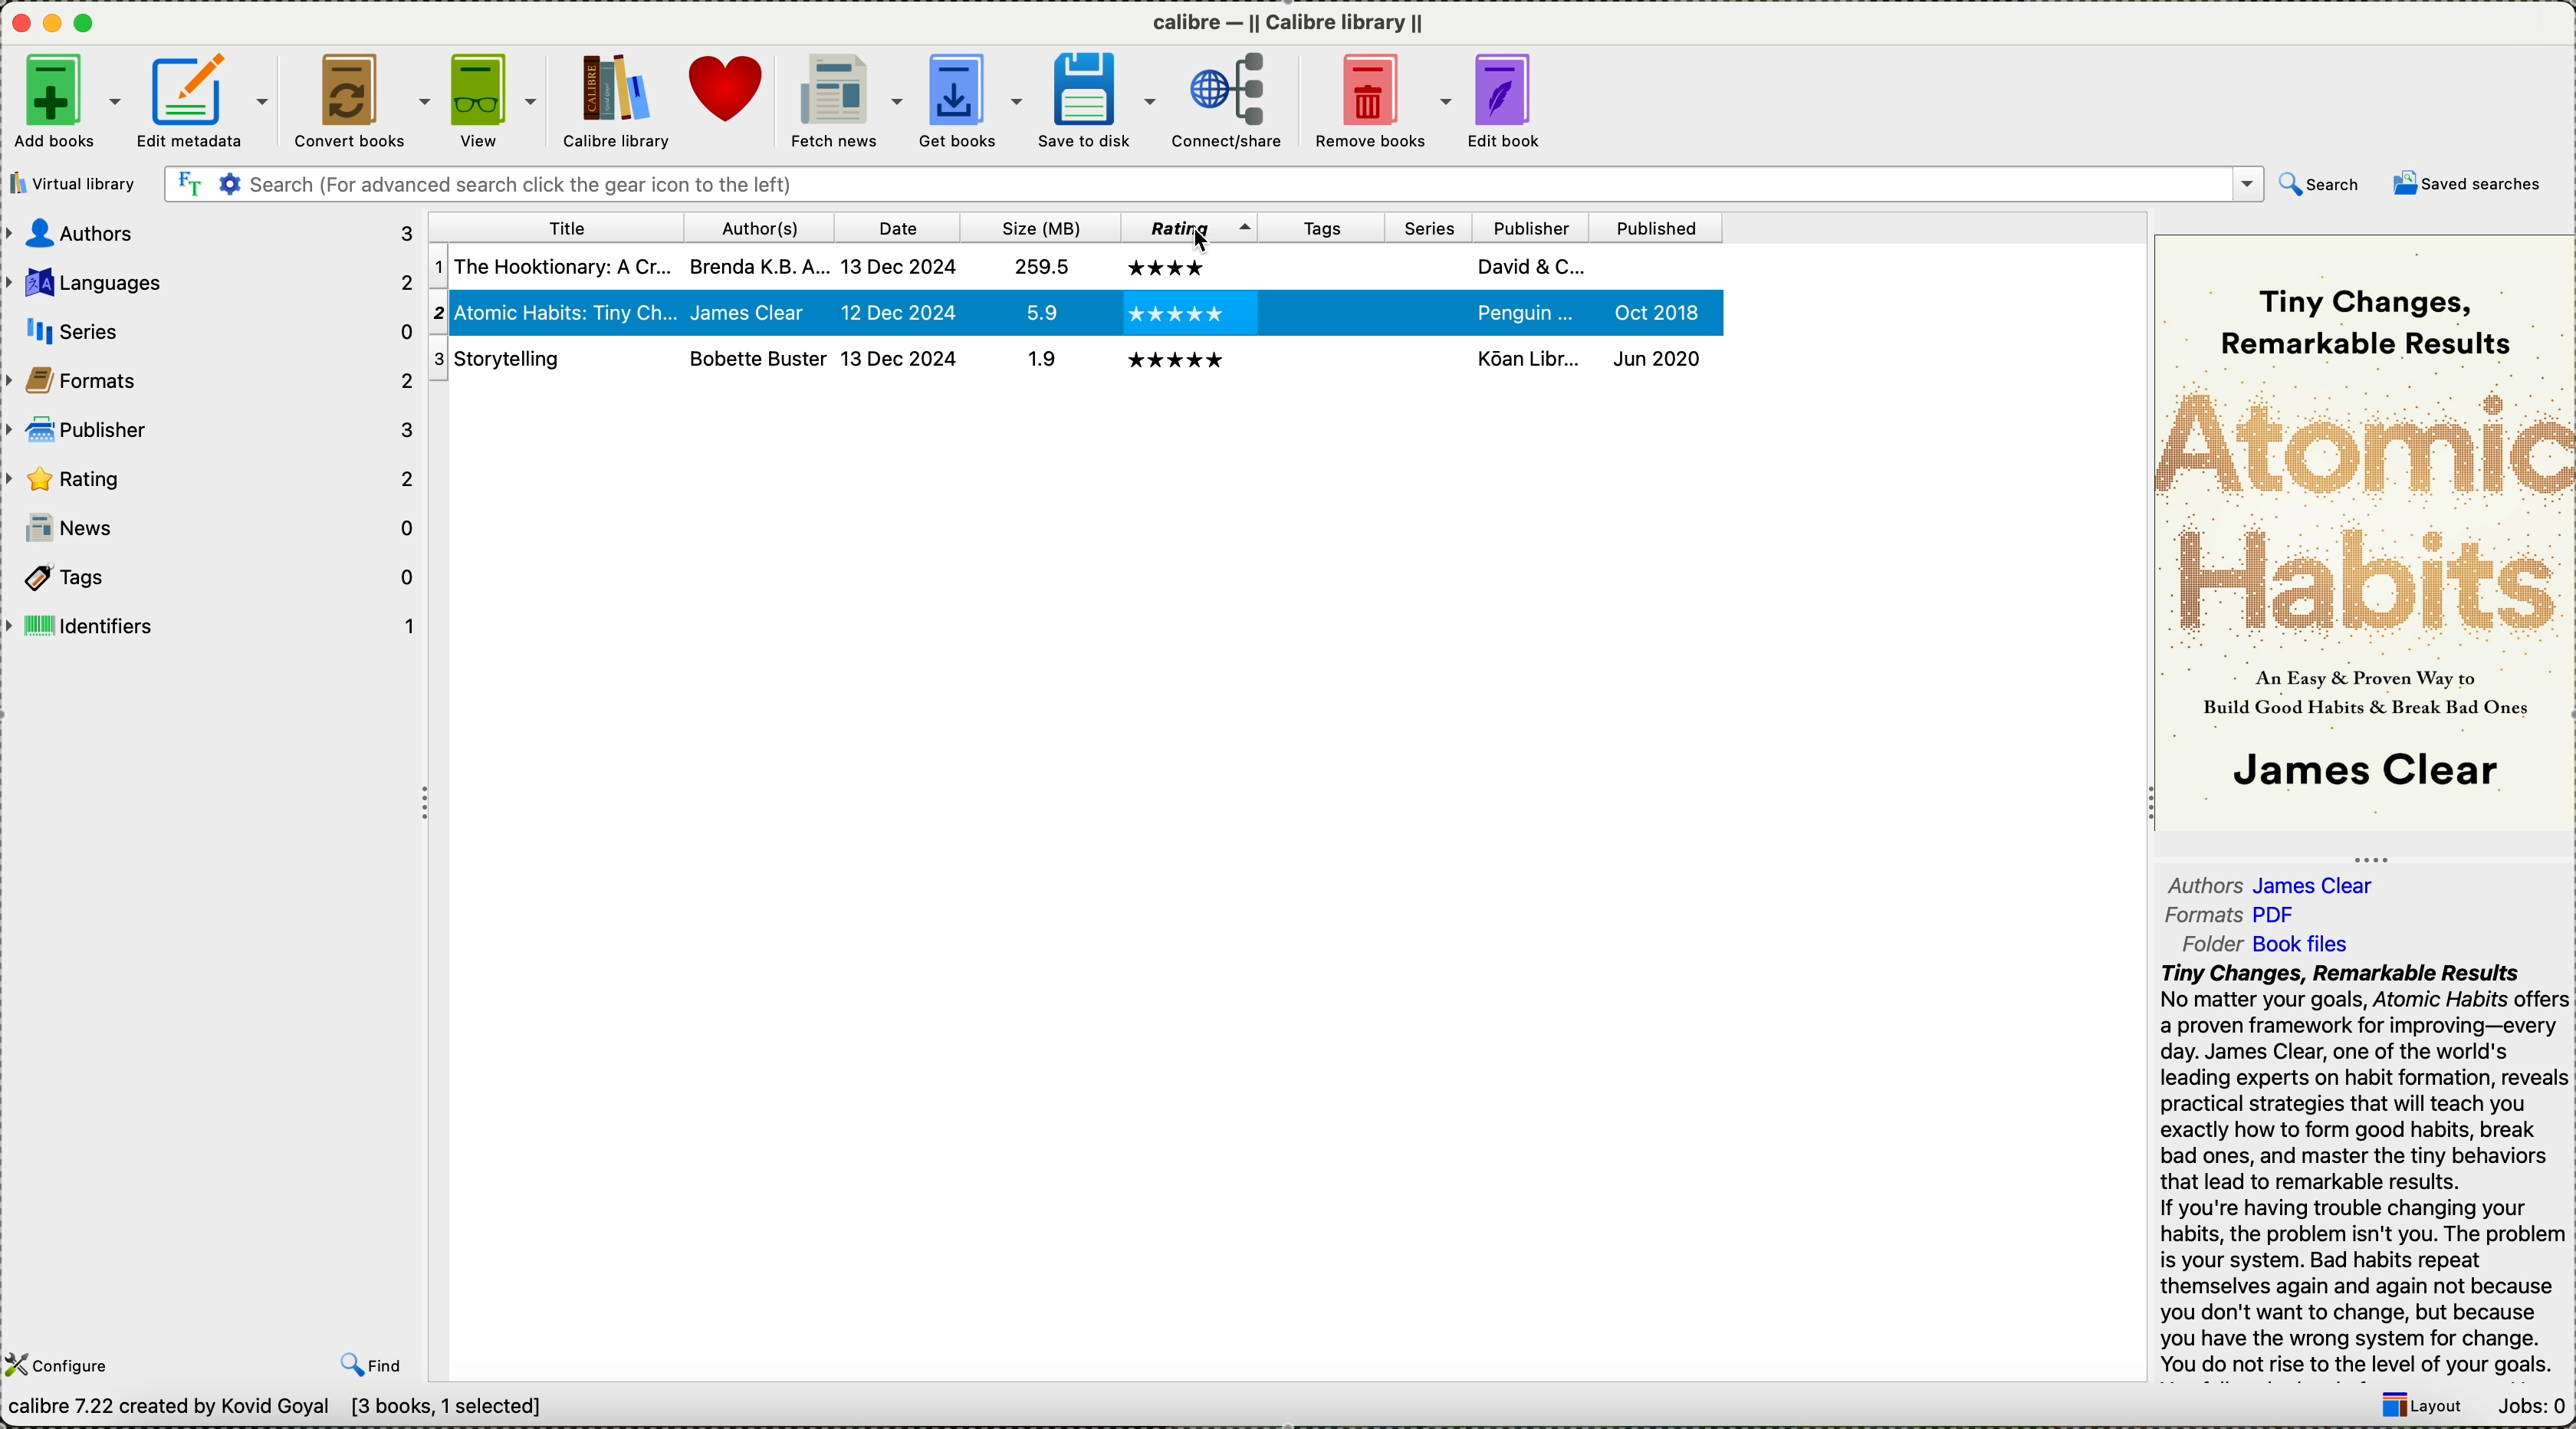 The width and height of the screenshot is (2576, 1429). What do you see at coordinates (72, 183) in the screenshot?
I see `virtual library` at bounding box center [72, 183].